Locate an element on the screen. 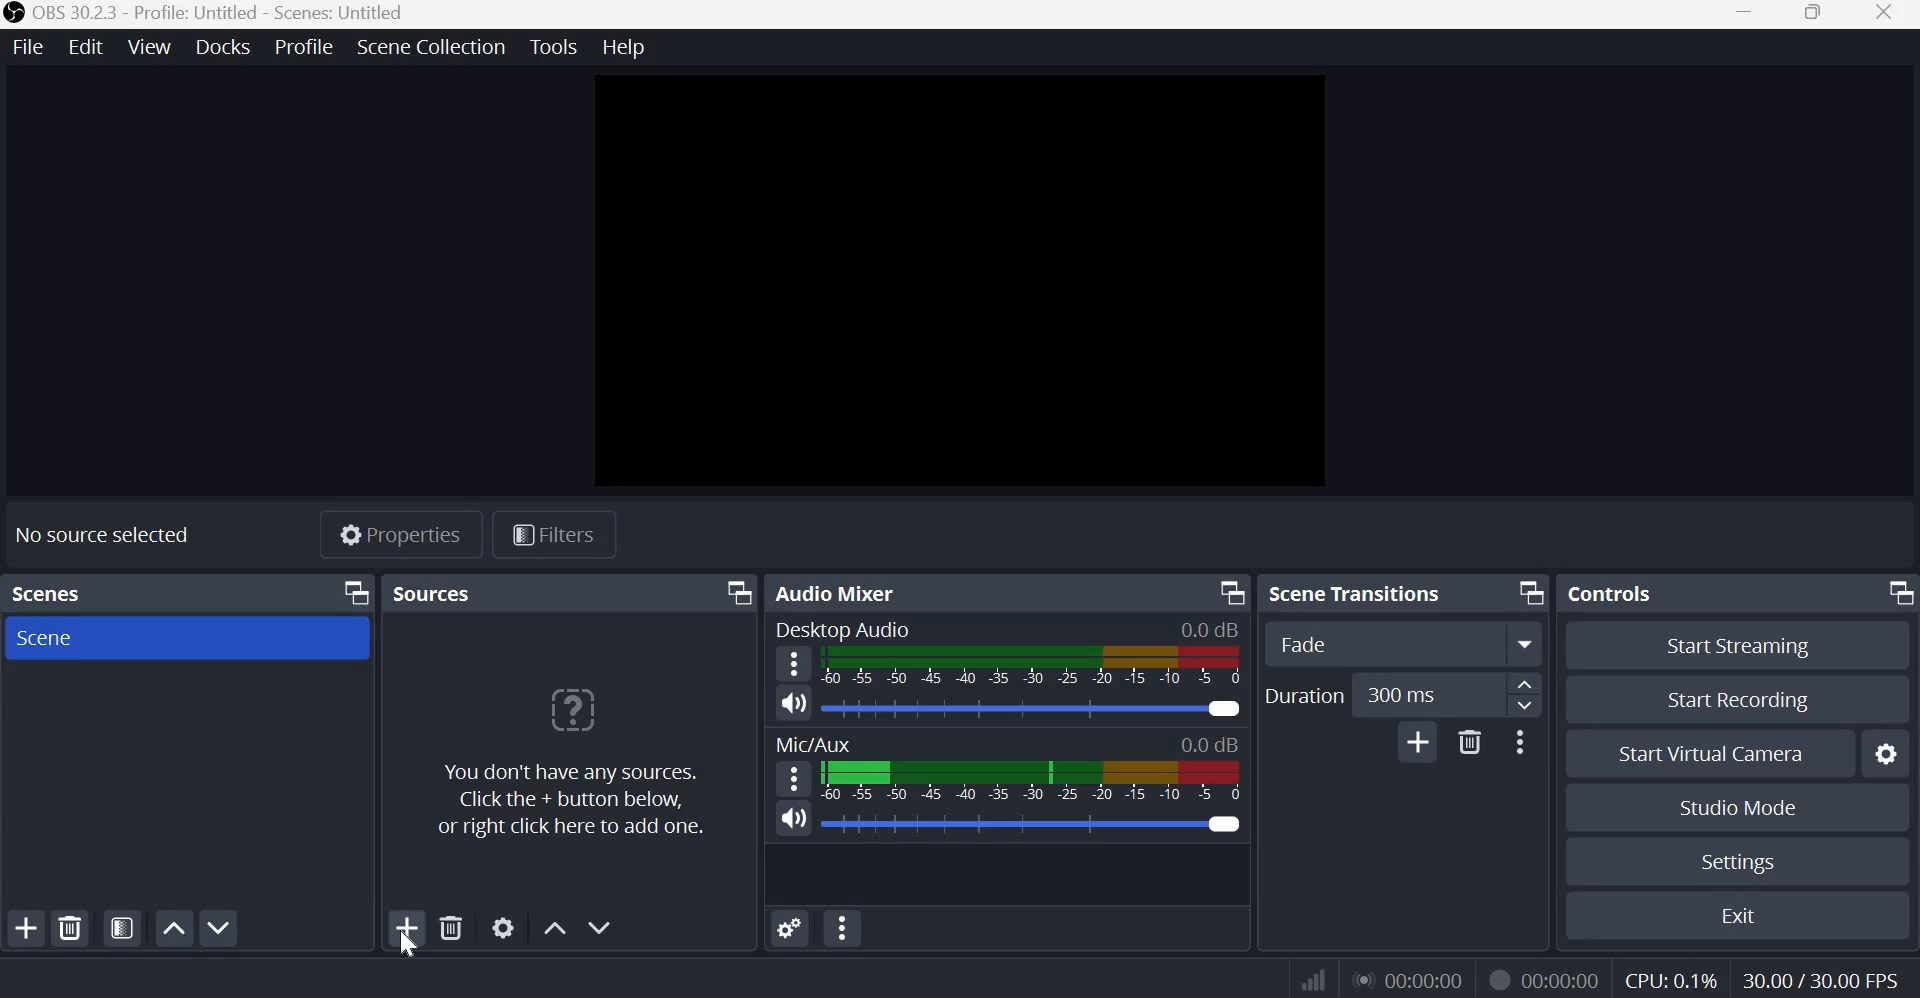 This screenshot has width=1920, height=998. Tools is located at coordinates (555, 46).